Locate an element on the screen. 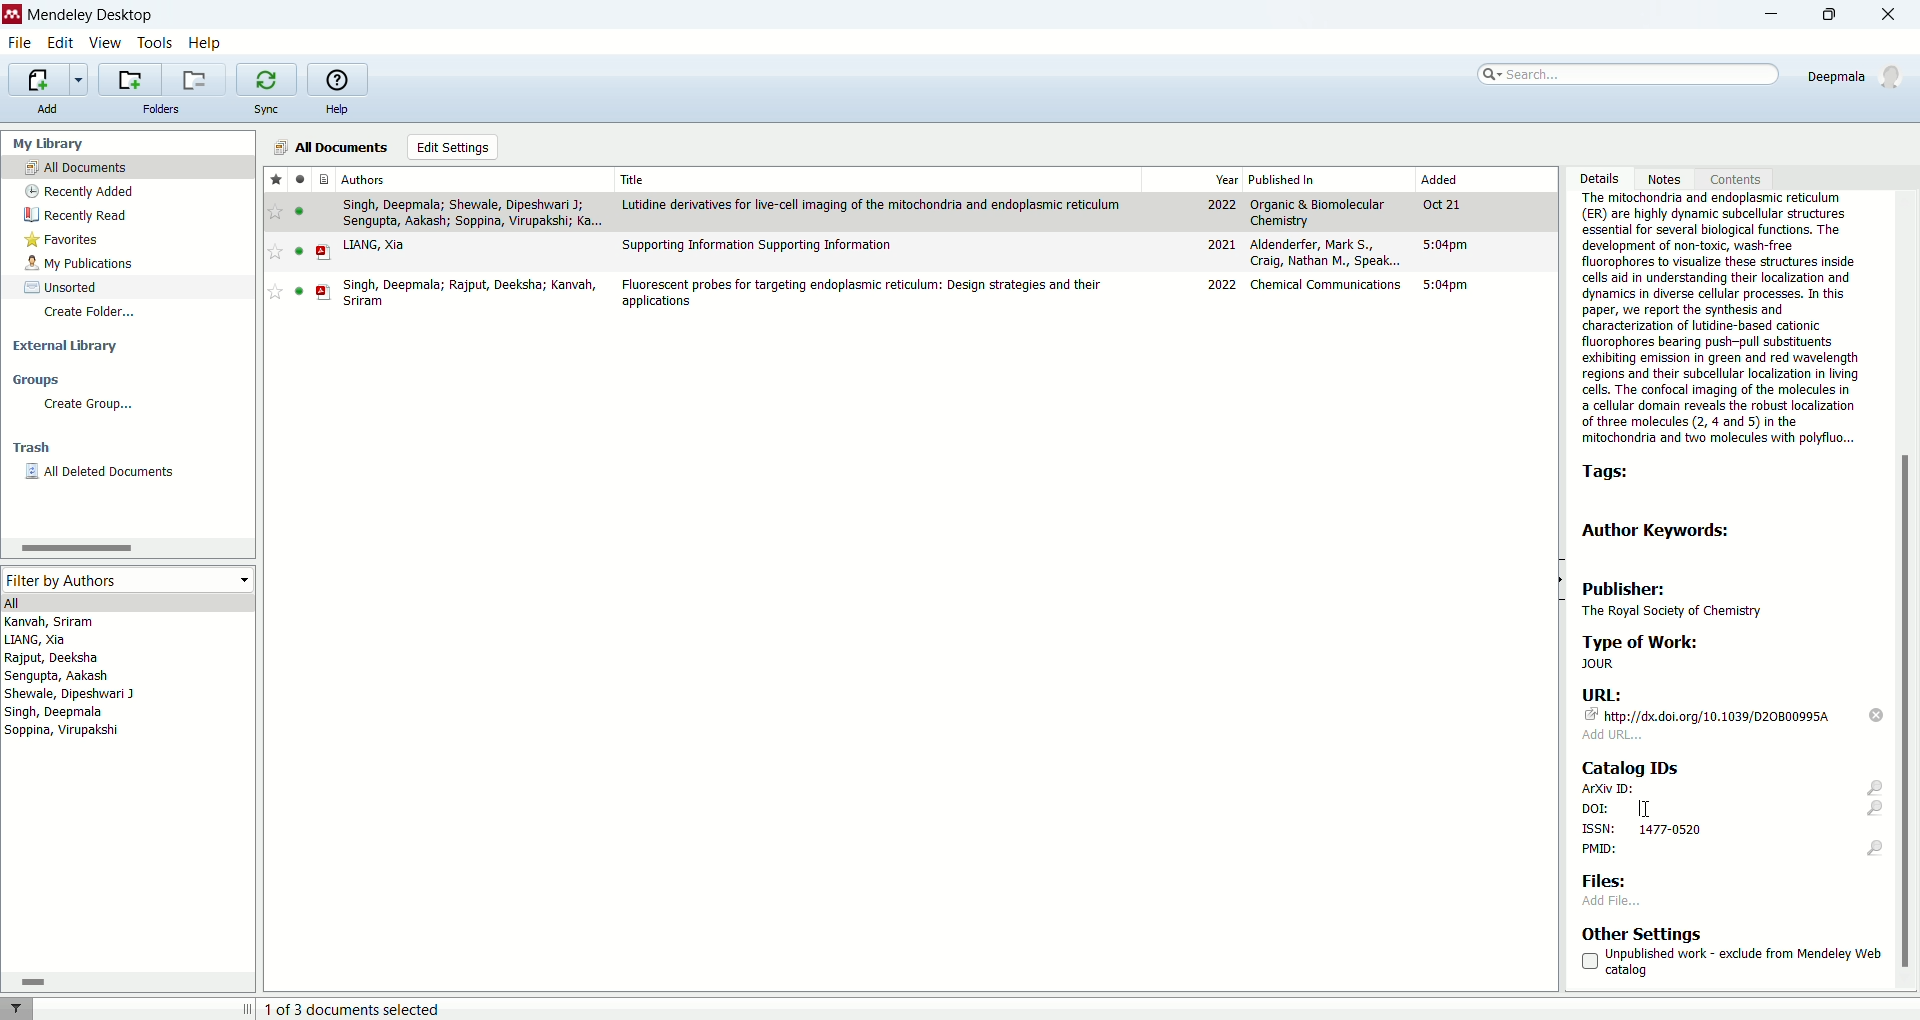 This screenshot has width=1920, height=1020. recently read is located at coordinates (75, 215).